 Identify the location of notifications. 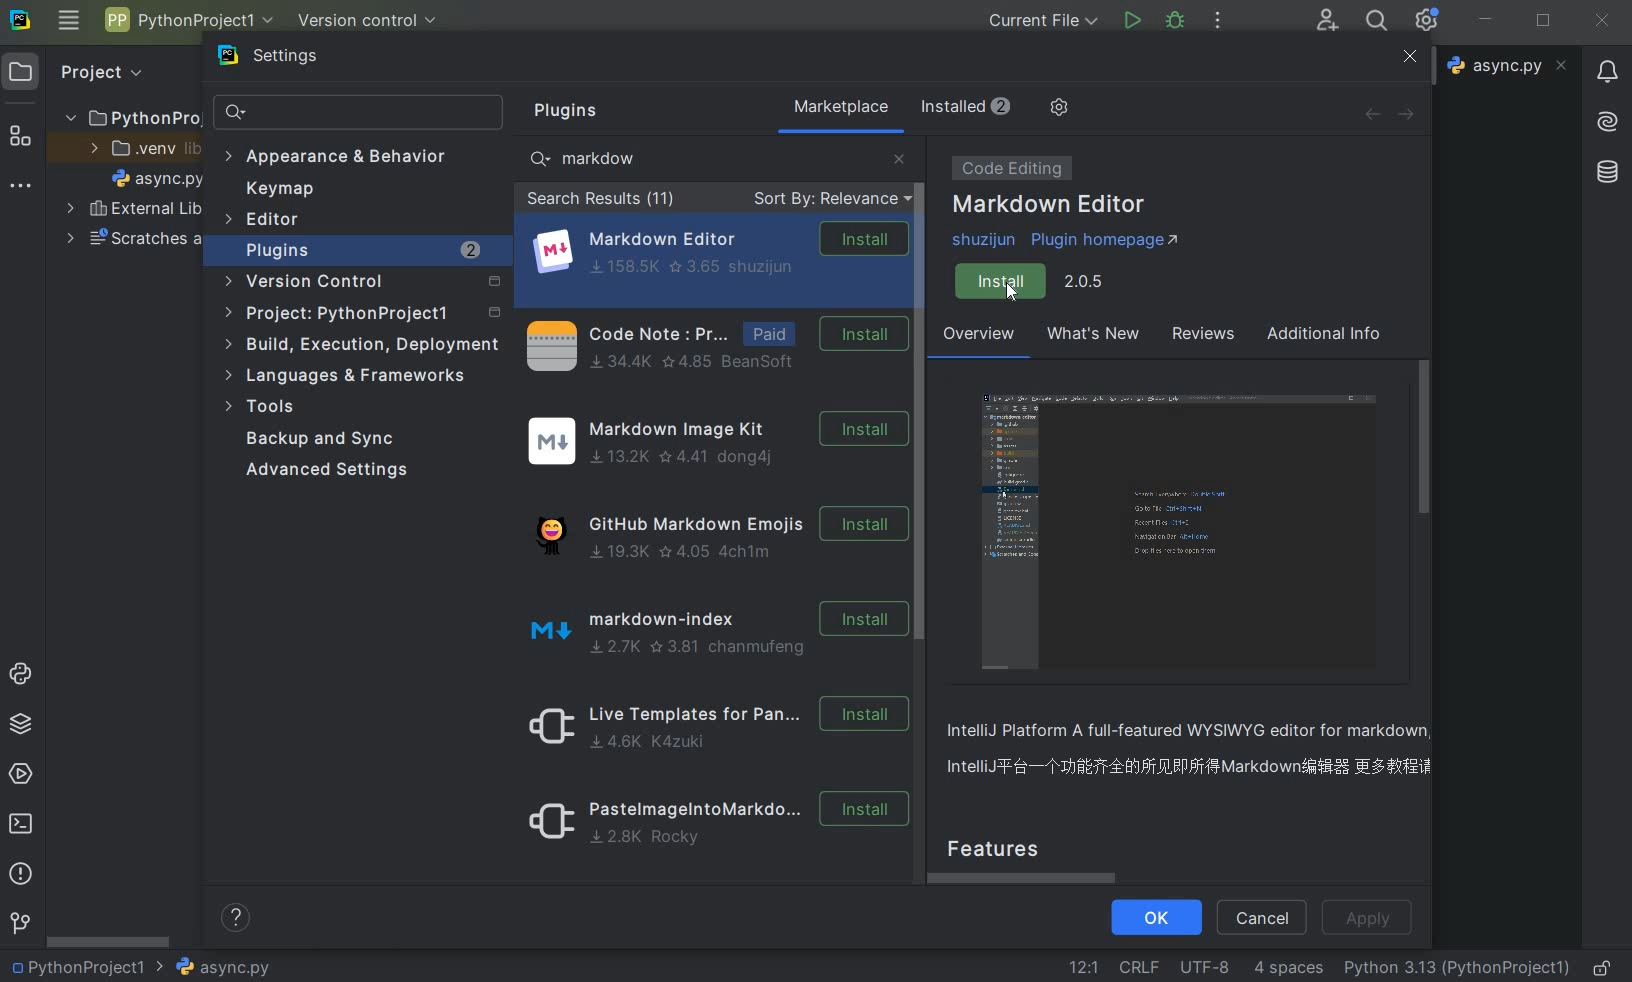
(1609, 74).